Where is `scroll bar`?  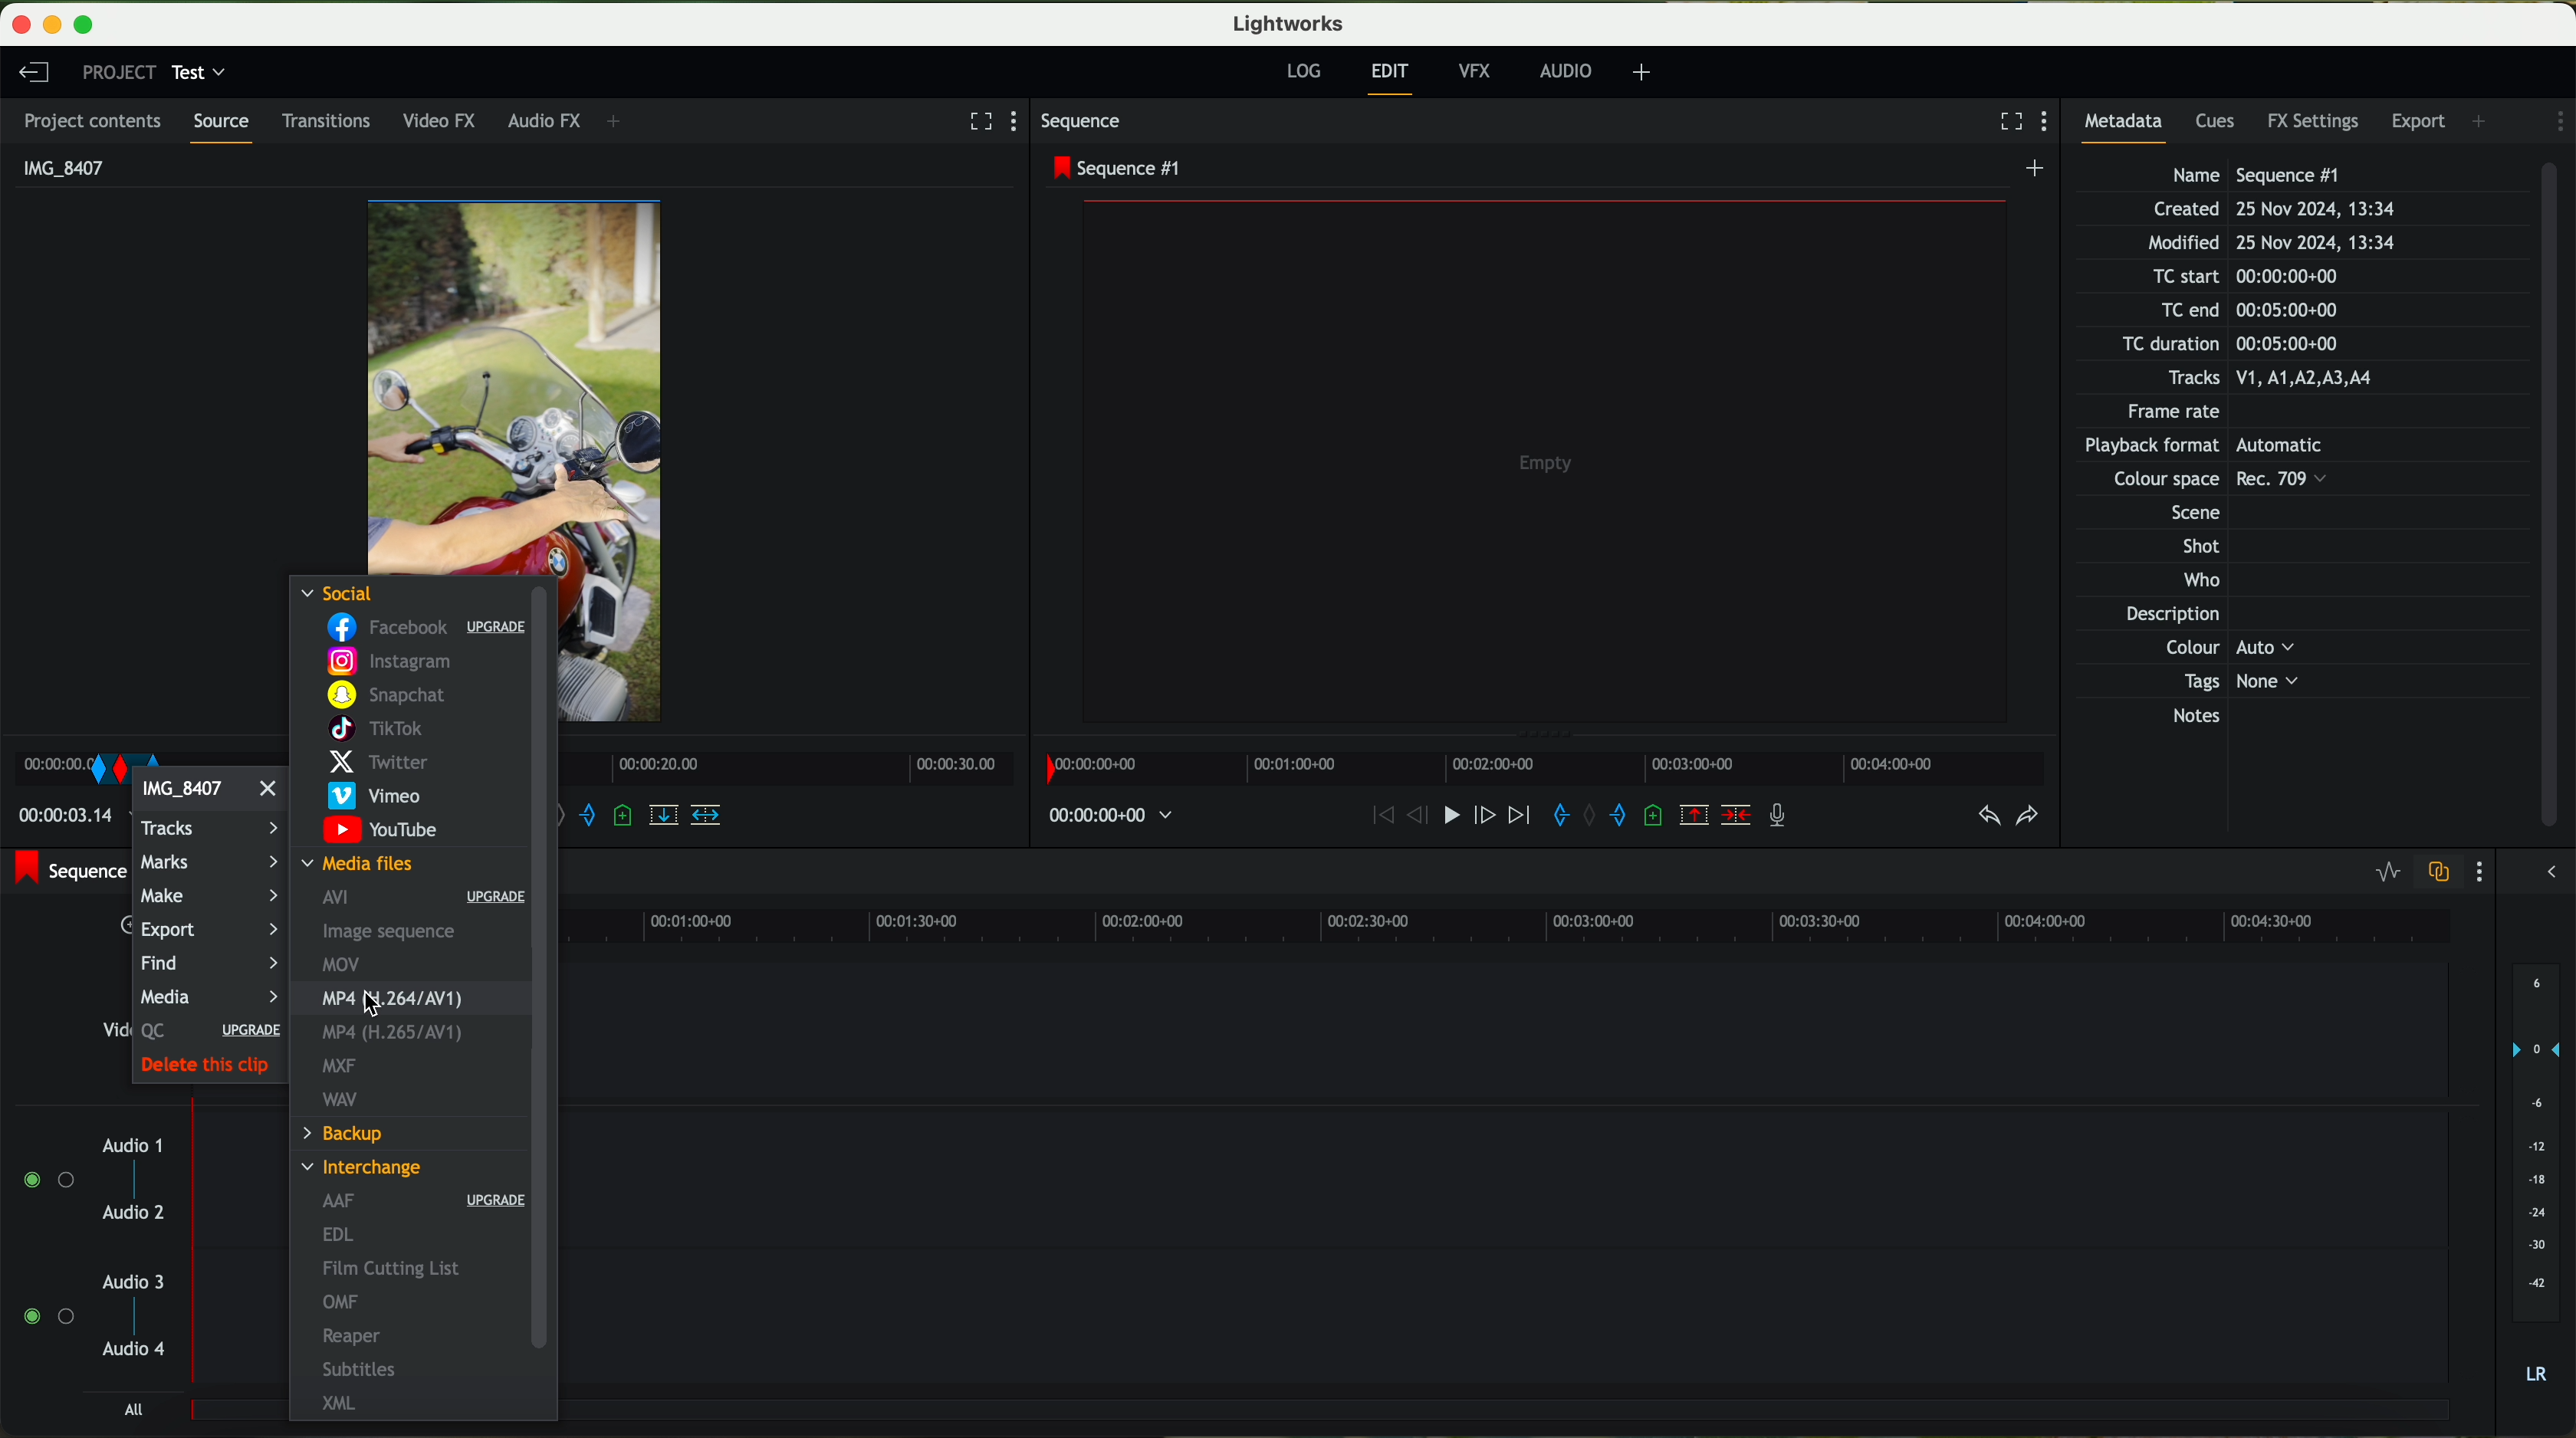 scroll bar is located at coordinates (542, 970).